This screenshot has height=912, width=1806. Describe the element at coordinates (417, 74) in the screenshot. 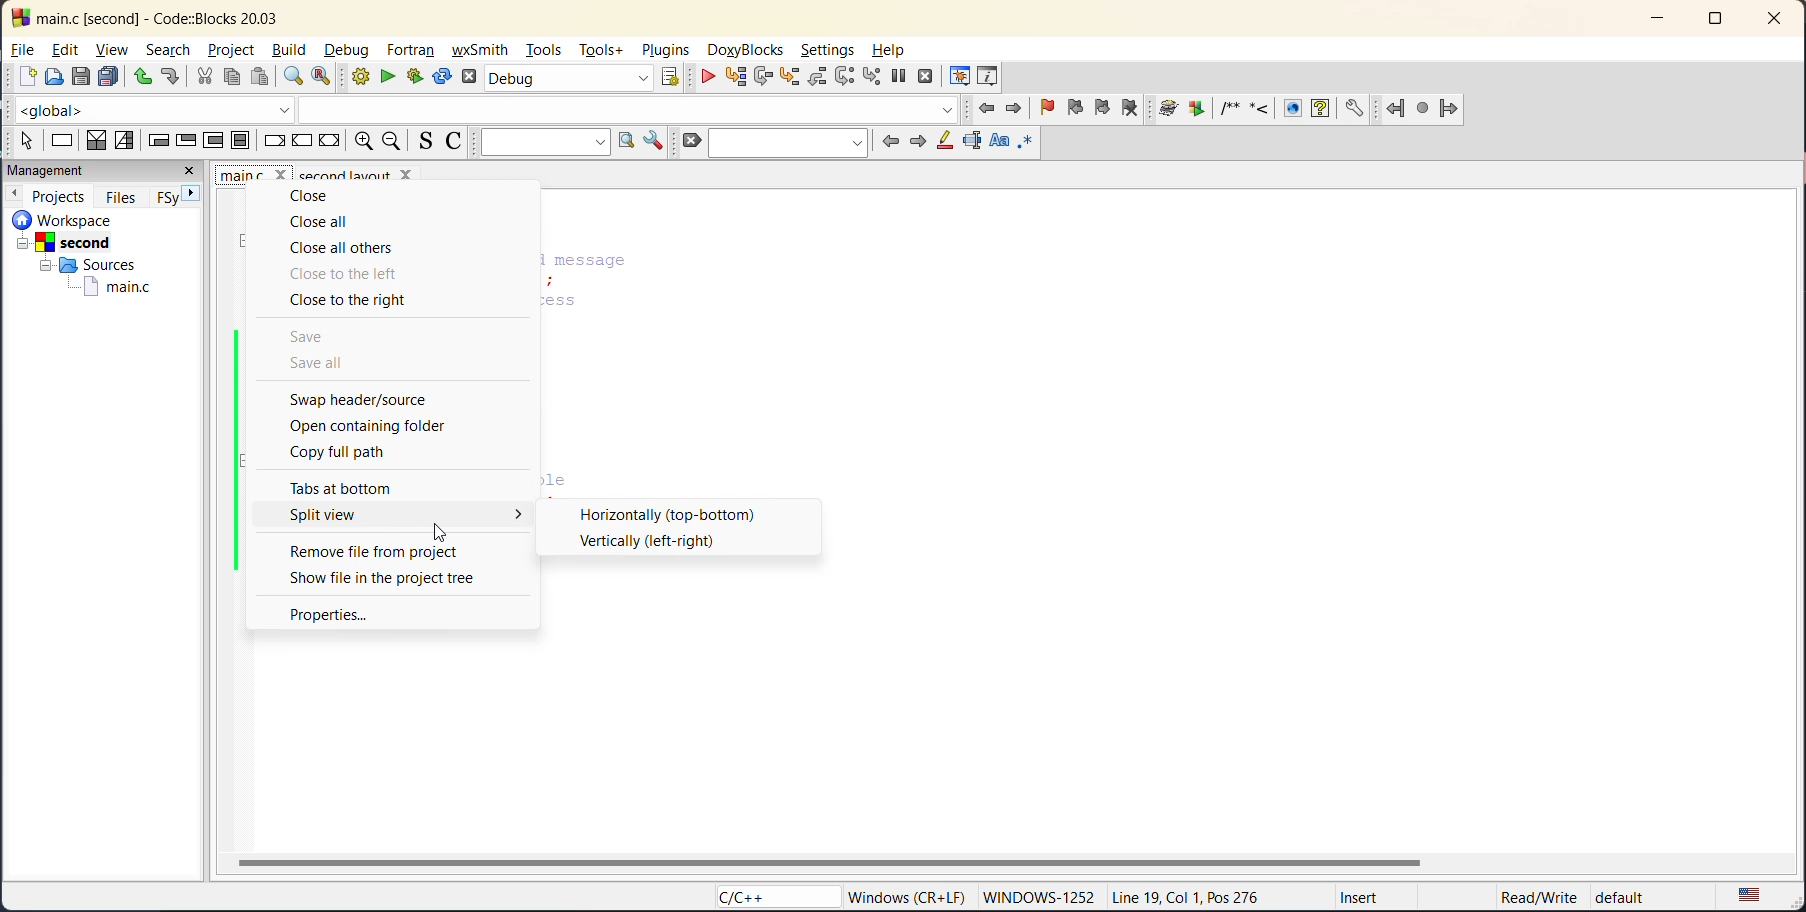

I see `build and run` at that location.